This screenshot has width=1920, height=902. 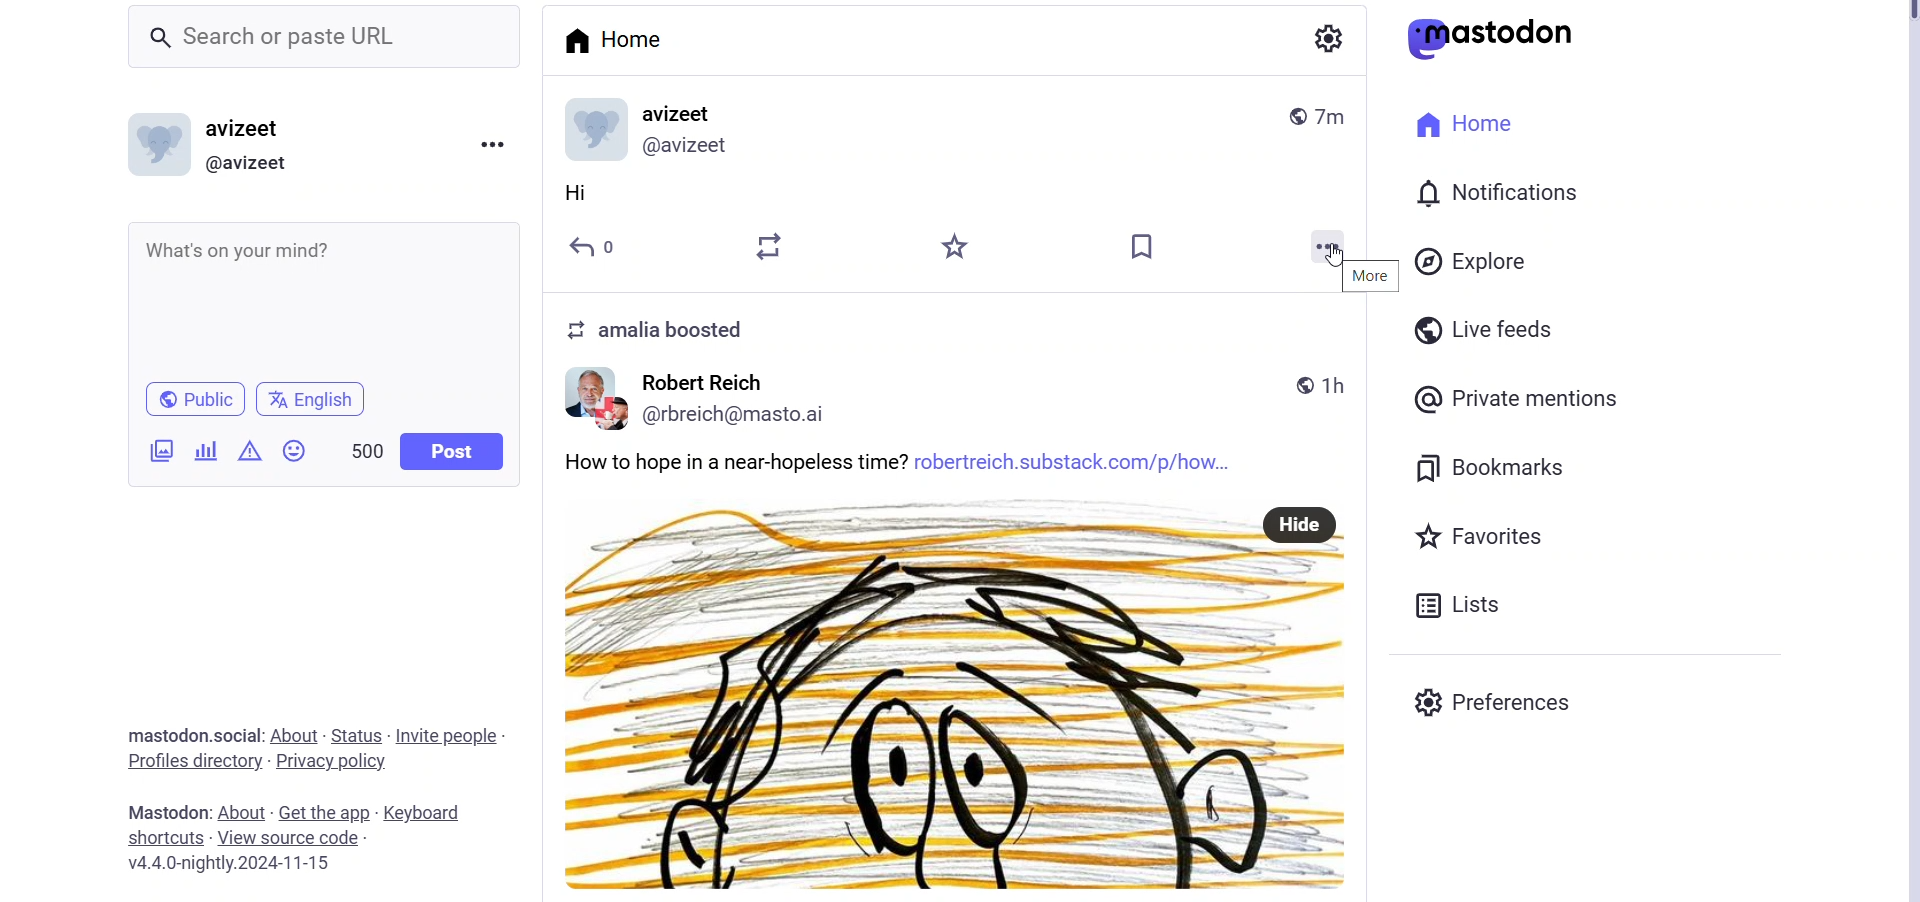 What do you see at coordinates (1474, 259) in the screenshot?
I see `Explore` at bounding box center [1474, 259].